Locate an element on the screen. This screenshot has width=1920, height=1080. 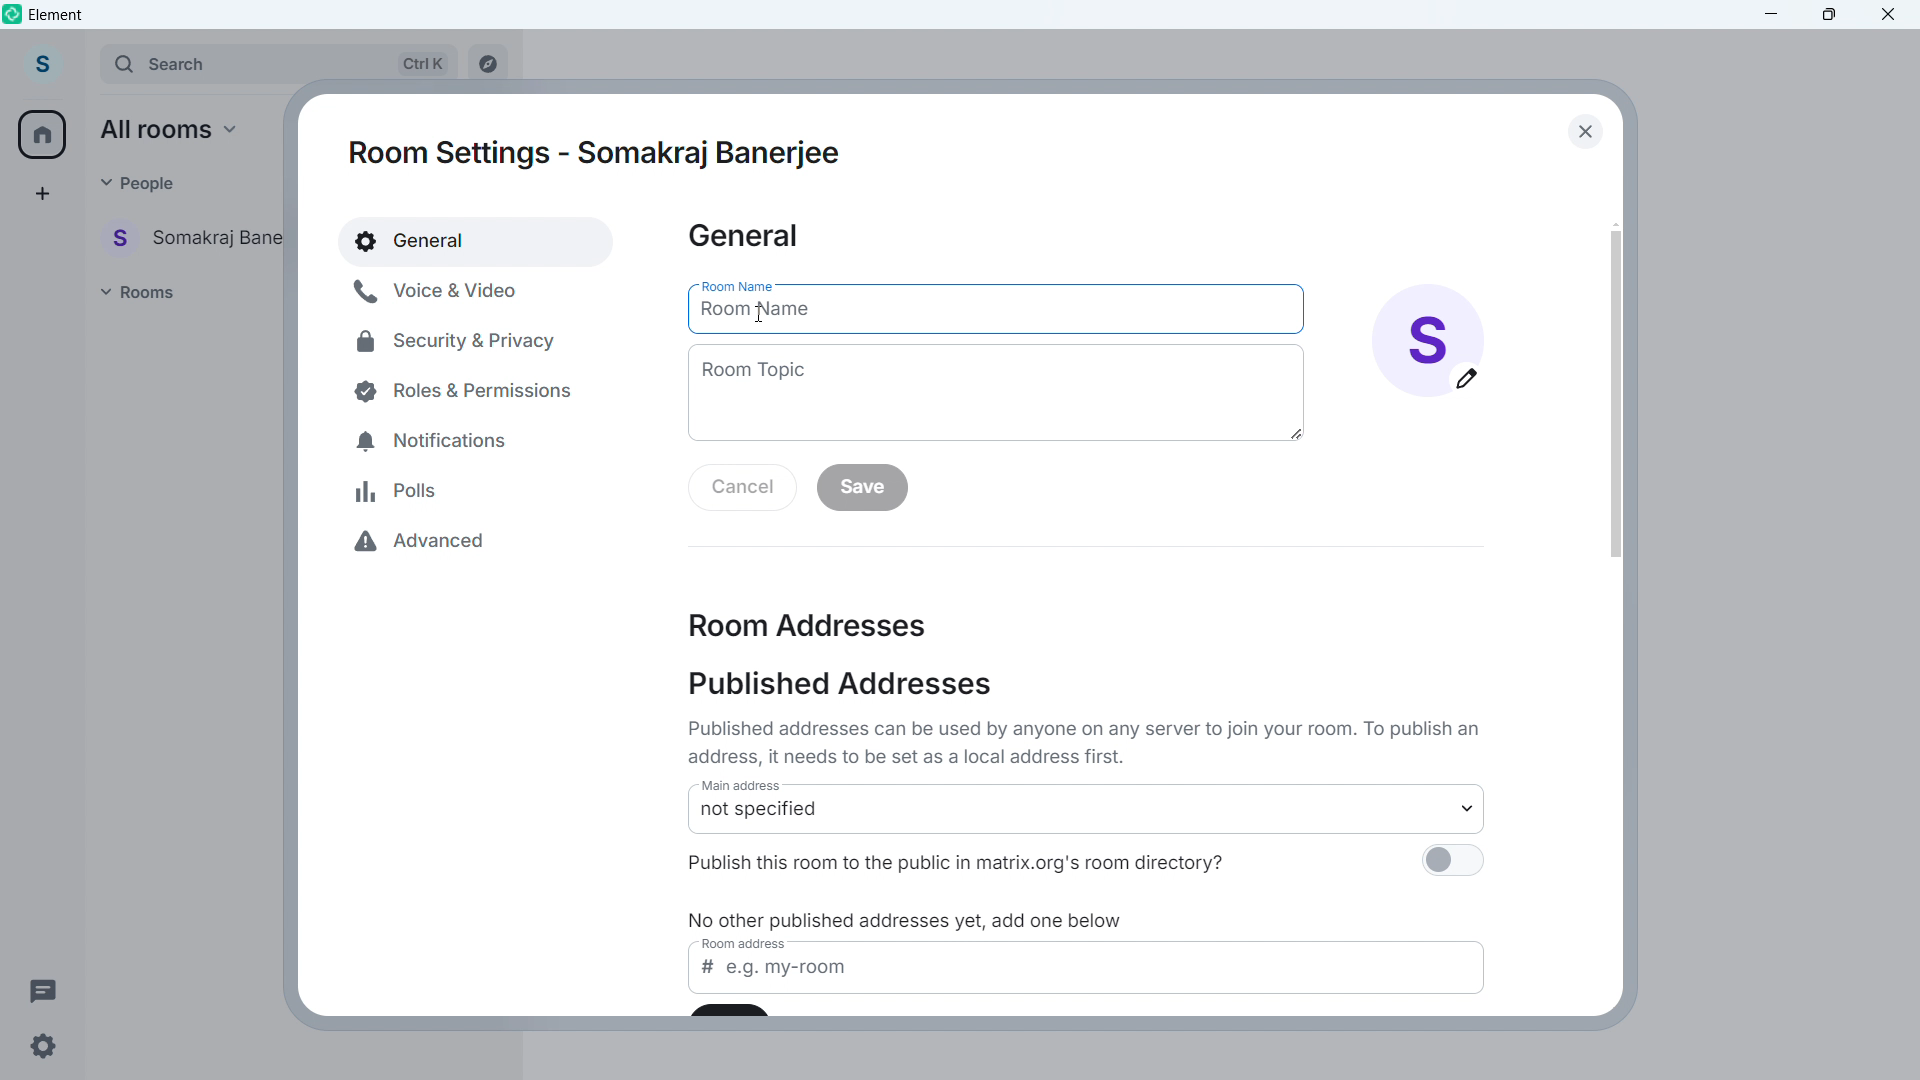
 main address  is located at coordinates (750, 788).